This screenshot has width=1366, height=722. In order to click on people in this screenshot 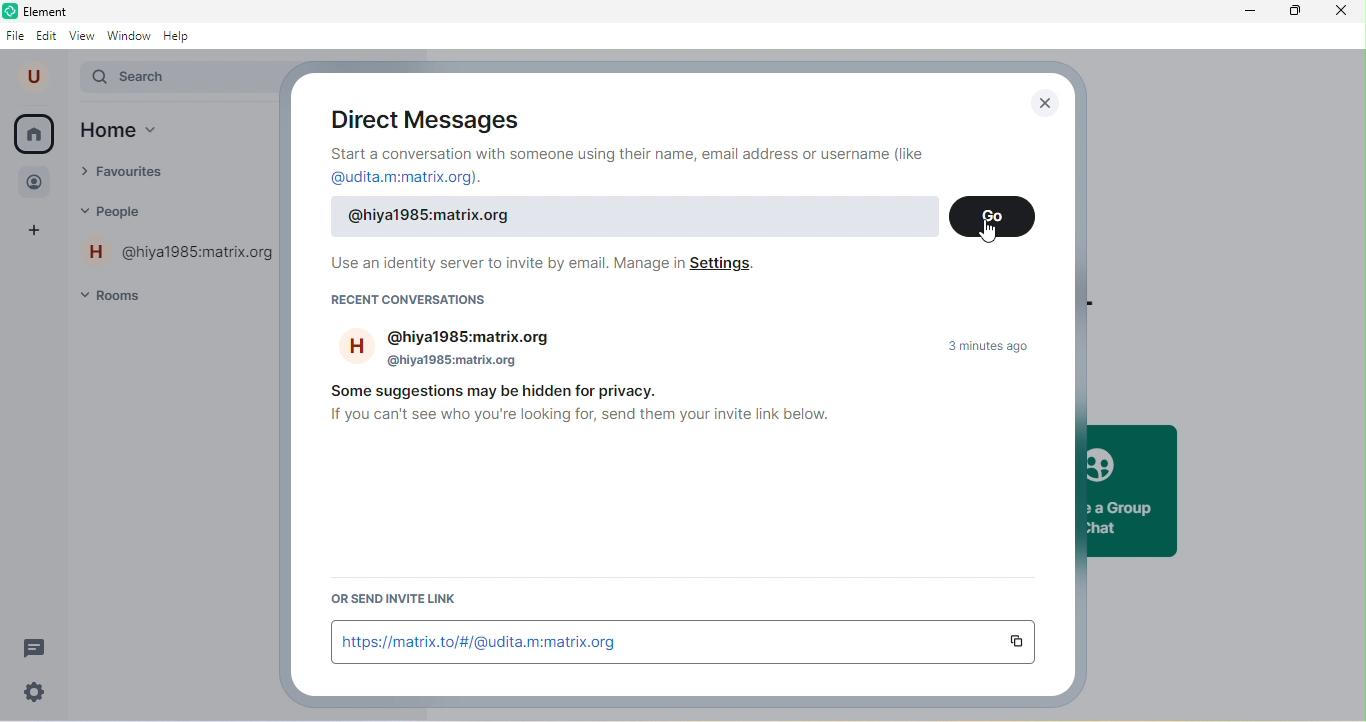, I will do `click(130, 212)`.